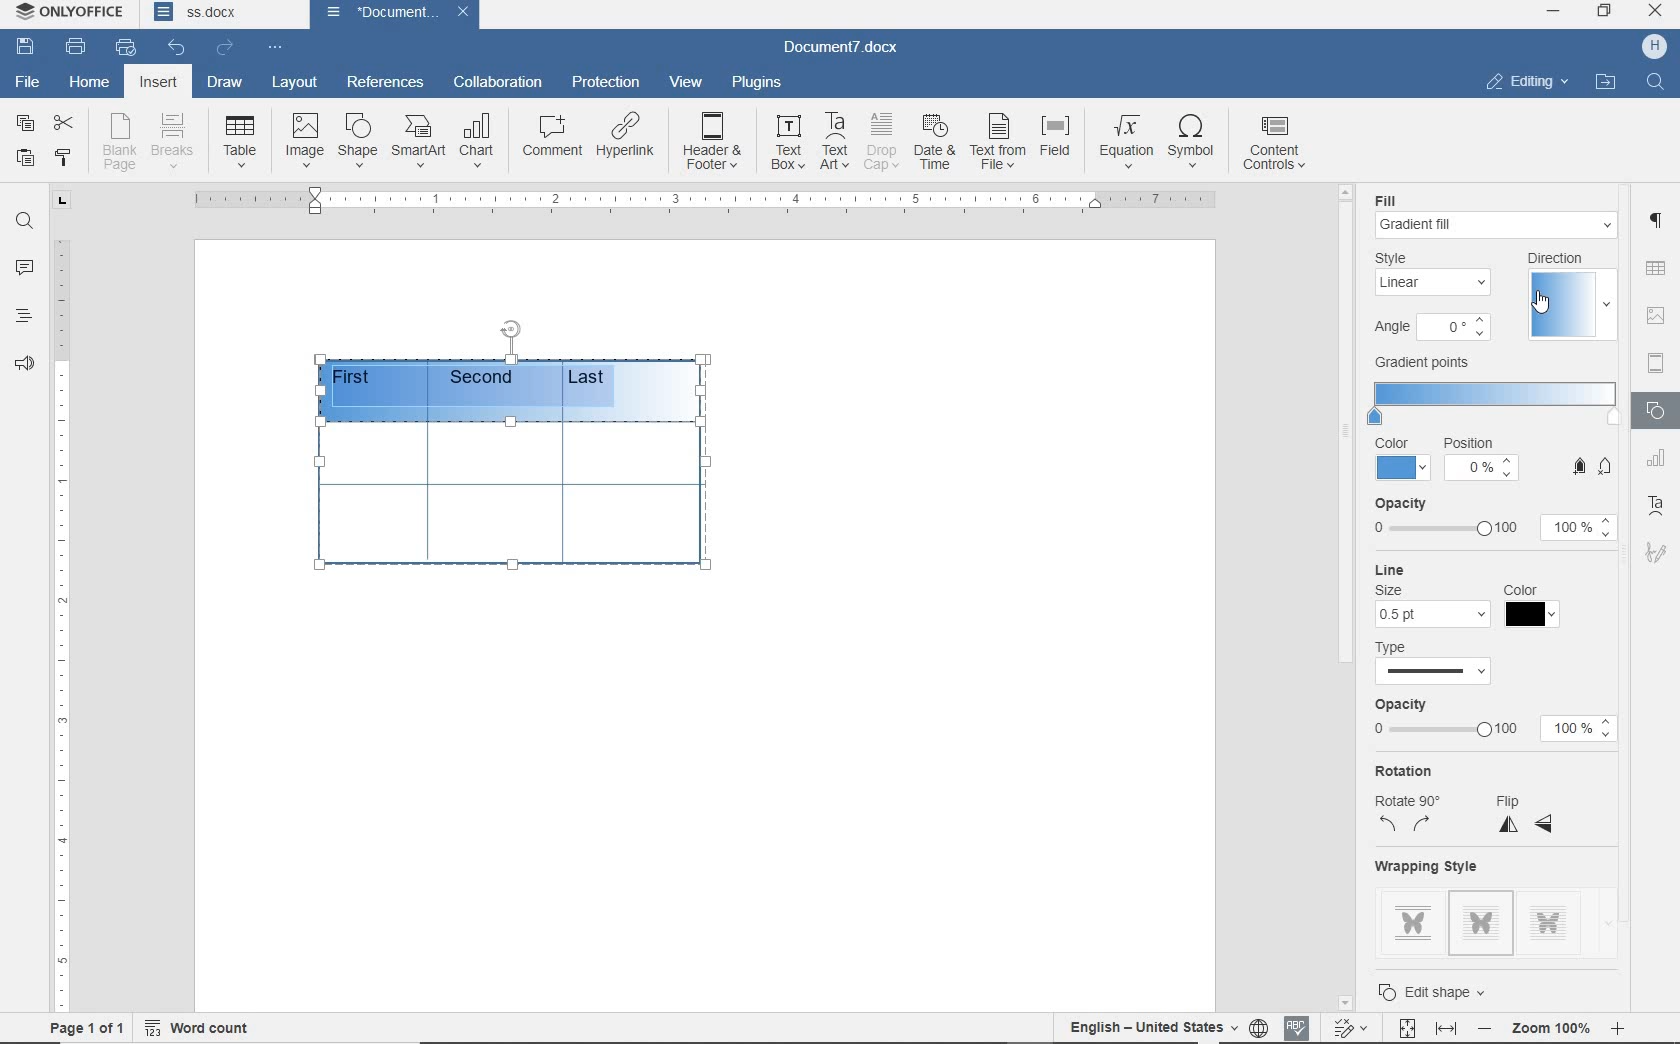 The height and width of the screenshot is (1044, 1680). I want to click on EDITING, so click(1525, 81).